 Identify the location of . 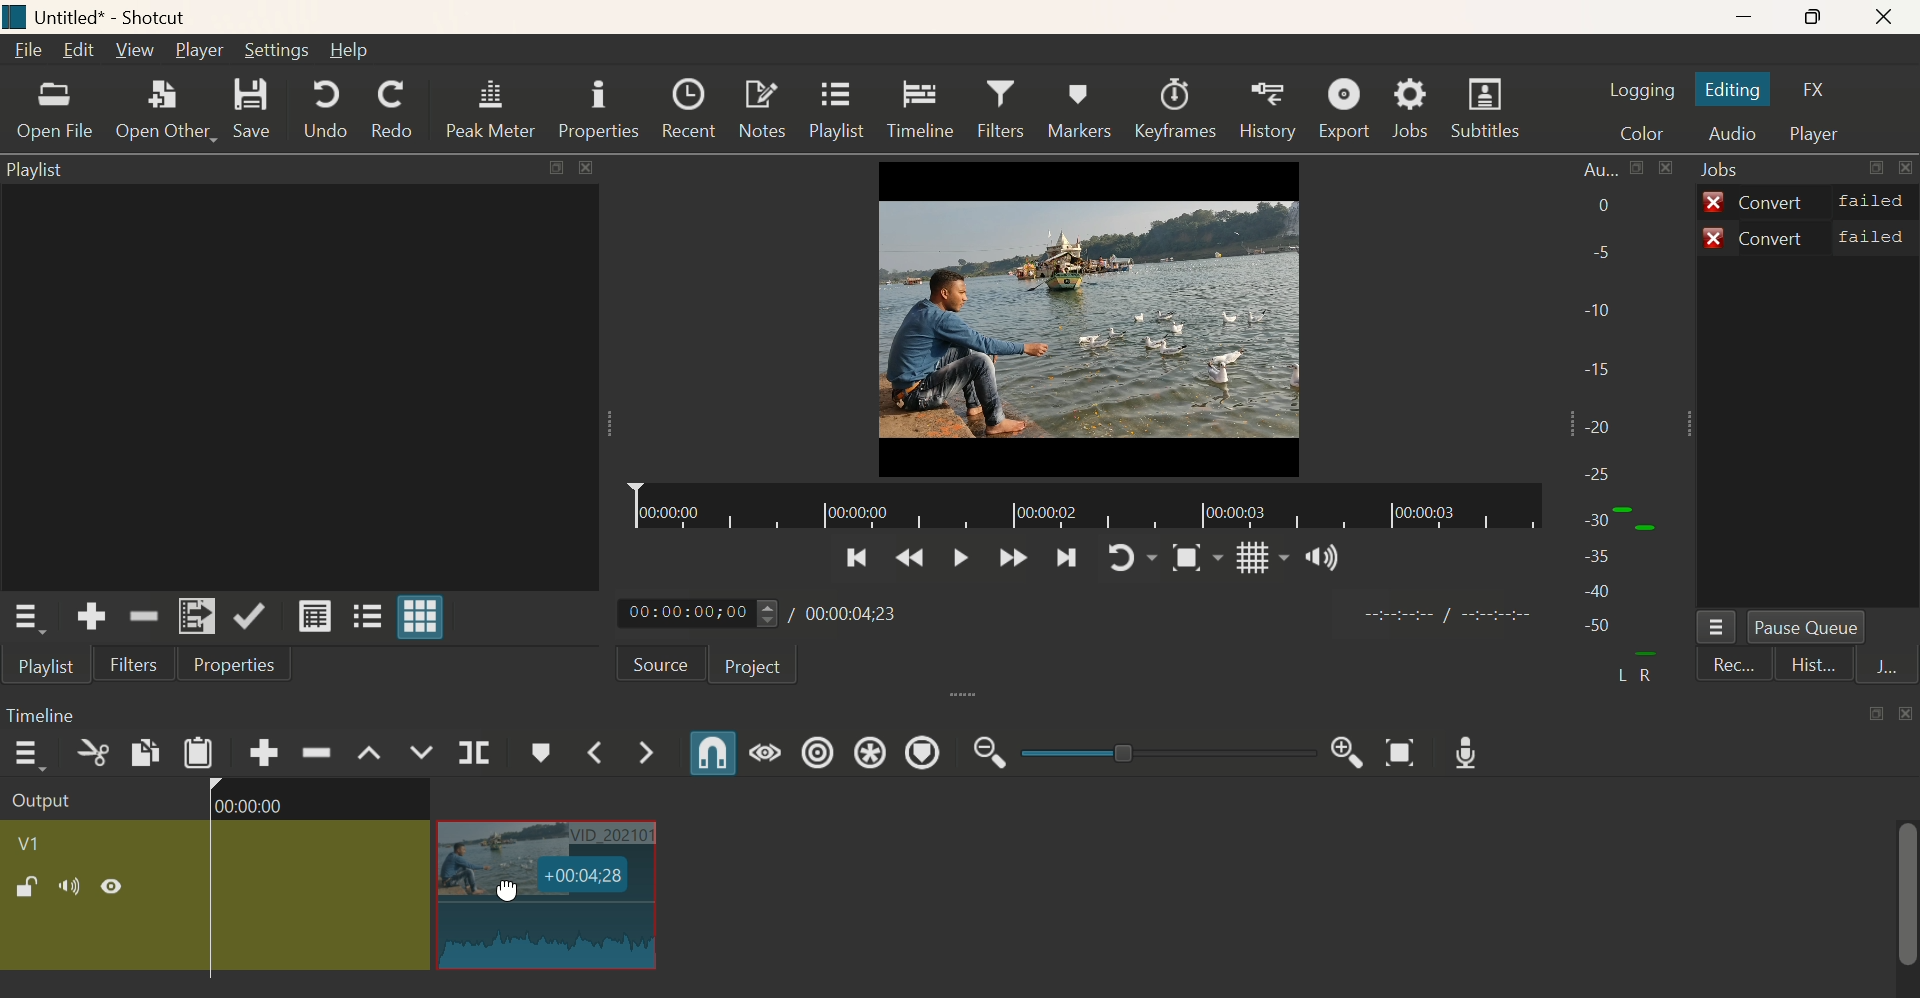
(869, 755).